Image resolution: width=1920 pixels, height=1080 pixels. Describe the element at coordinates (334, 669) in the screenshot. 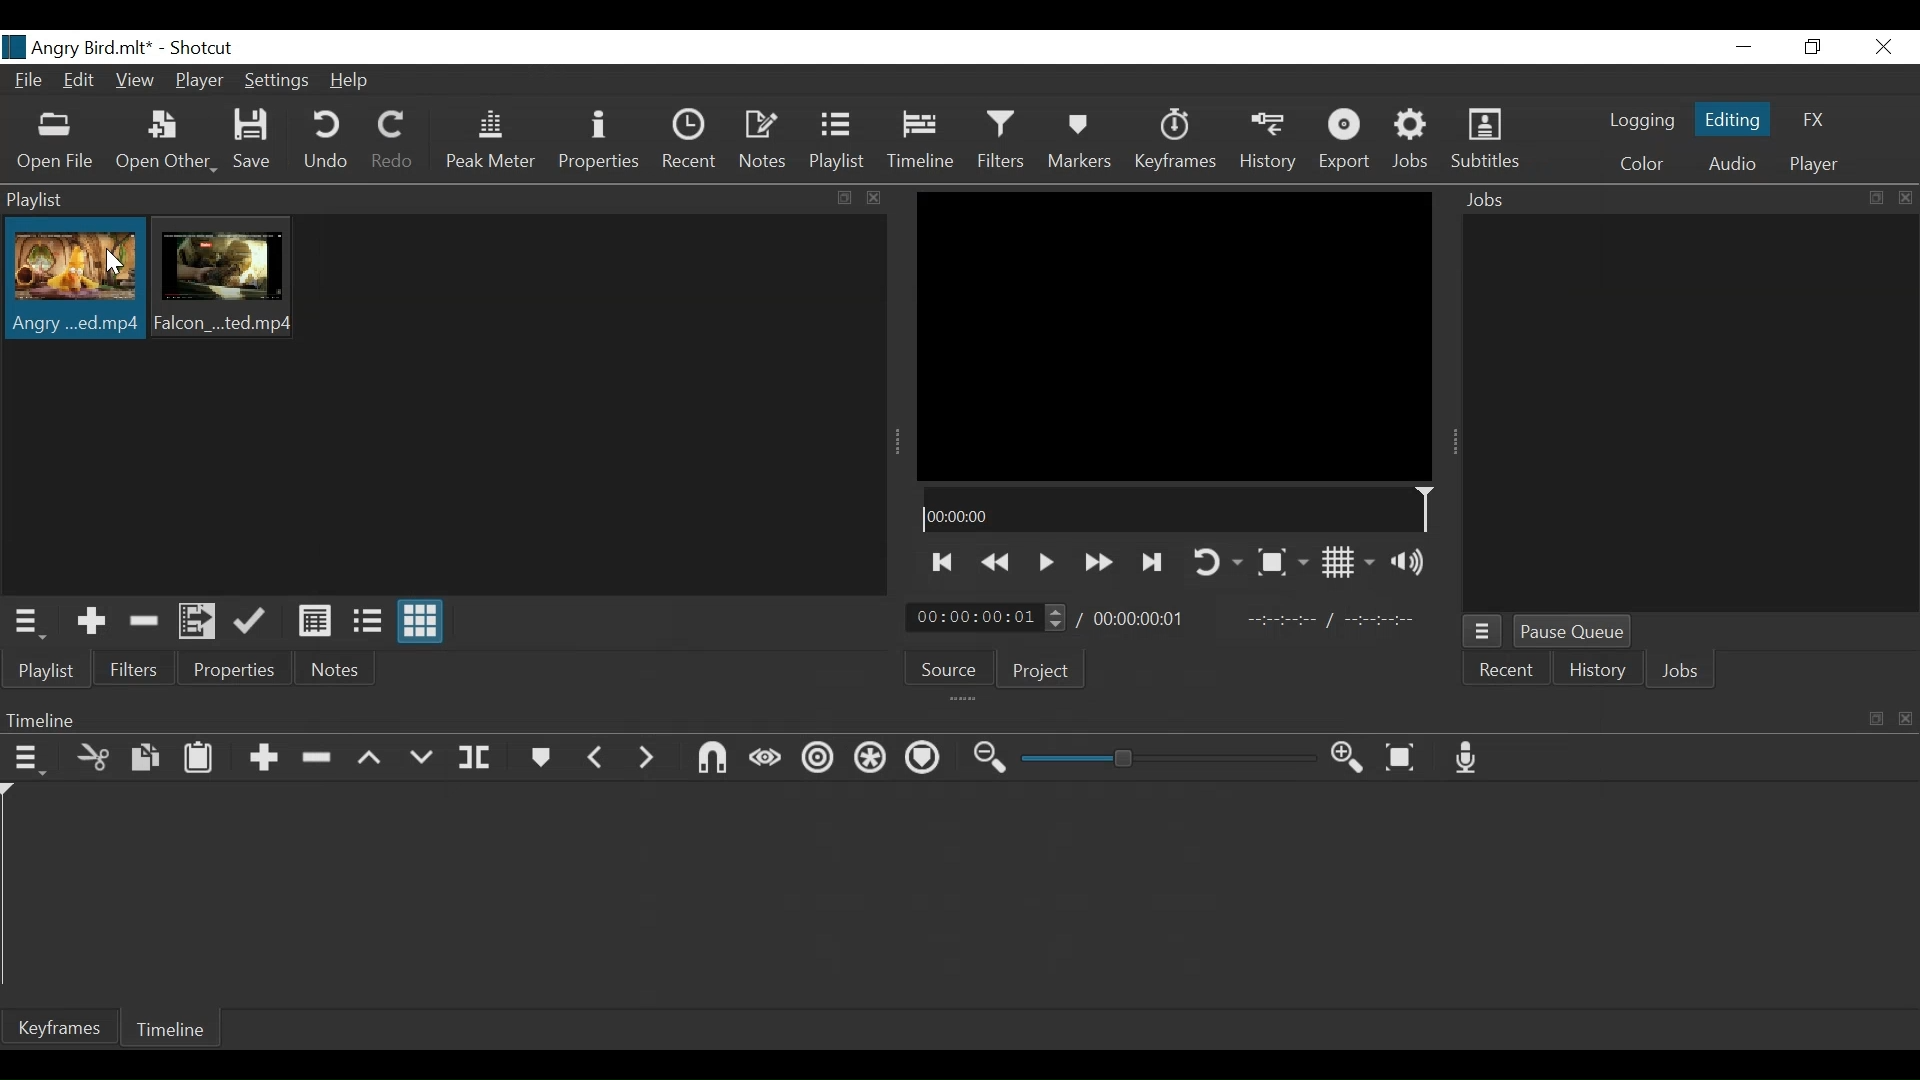

I see `Notes` at that location.